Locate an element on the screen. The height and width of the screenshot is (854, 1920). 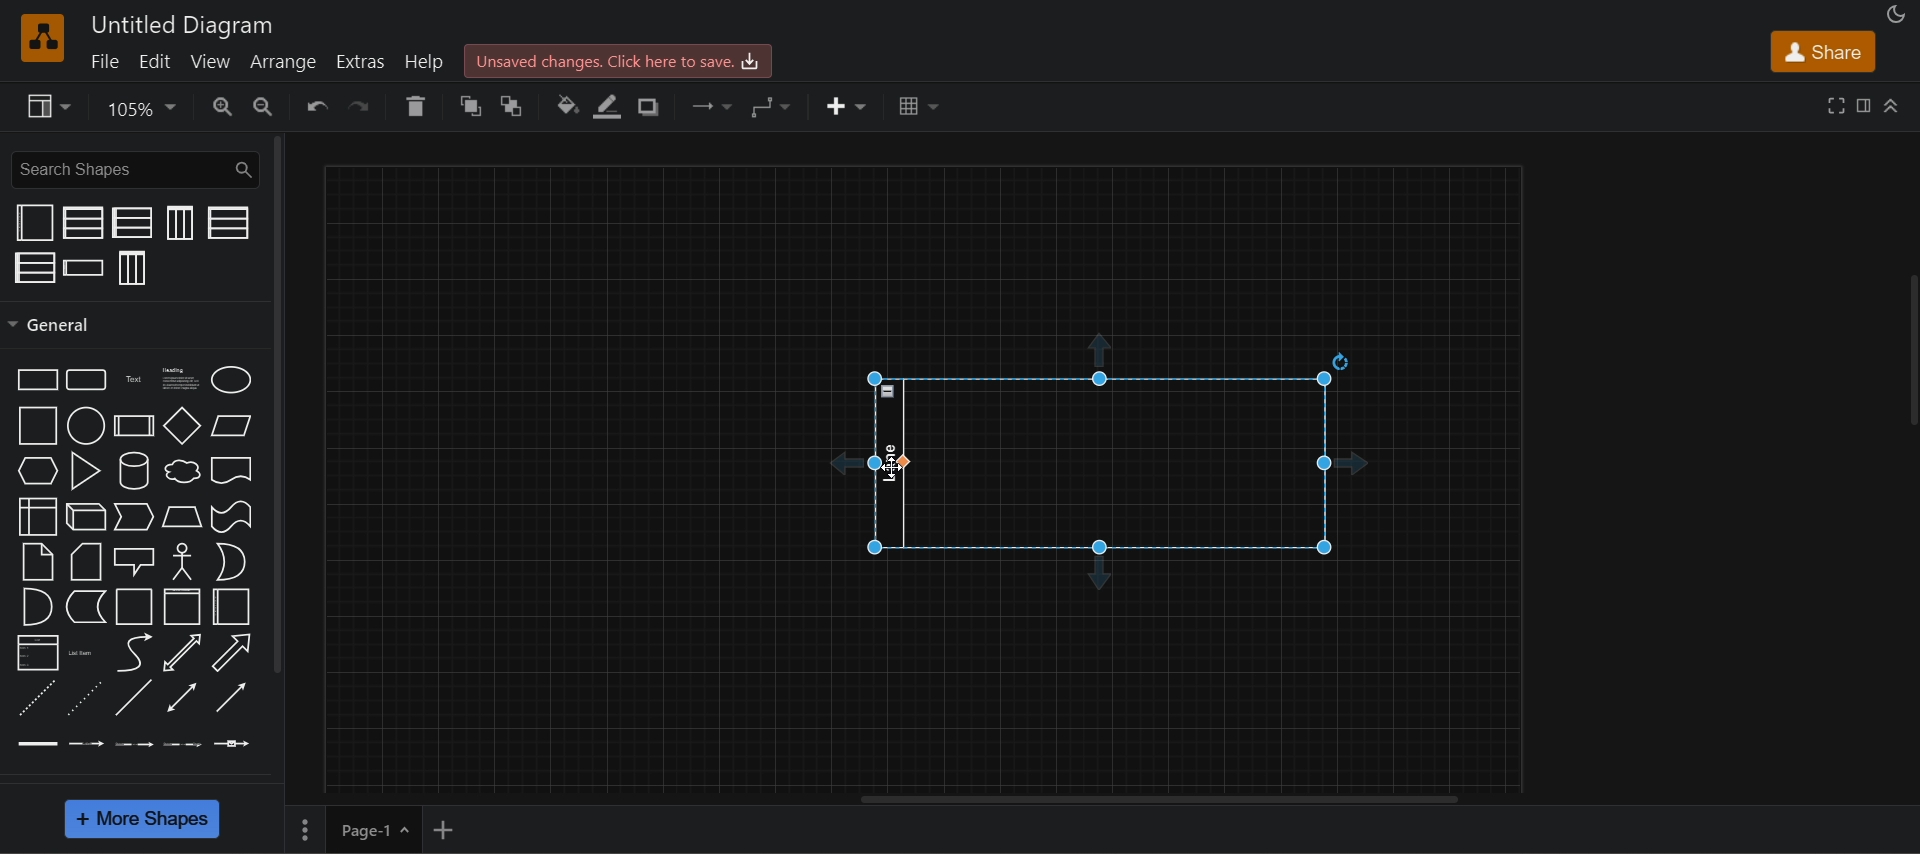
delete is located at coordinates (417, 106).